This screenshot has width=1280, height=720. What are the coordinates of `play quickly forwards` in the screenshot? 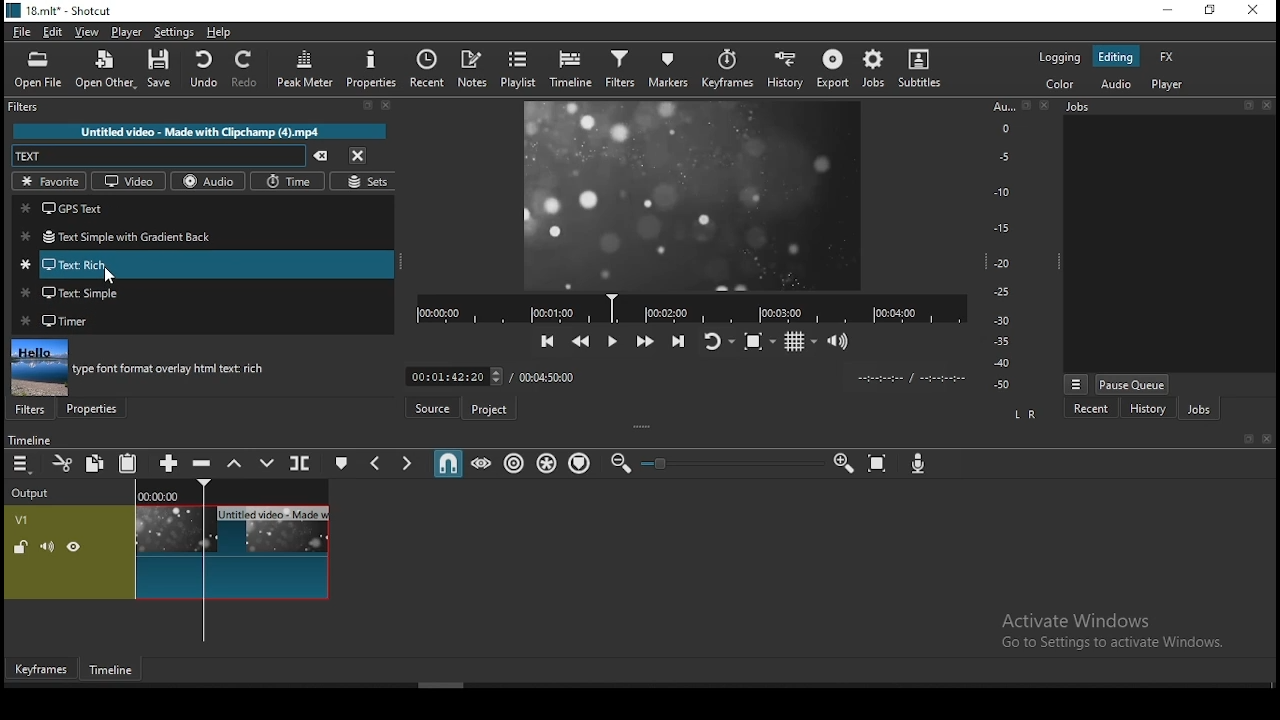 It's located at (647, 340).